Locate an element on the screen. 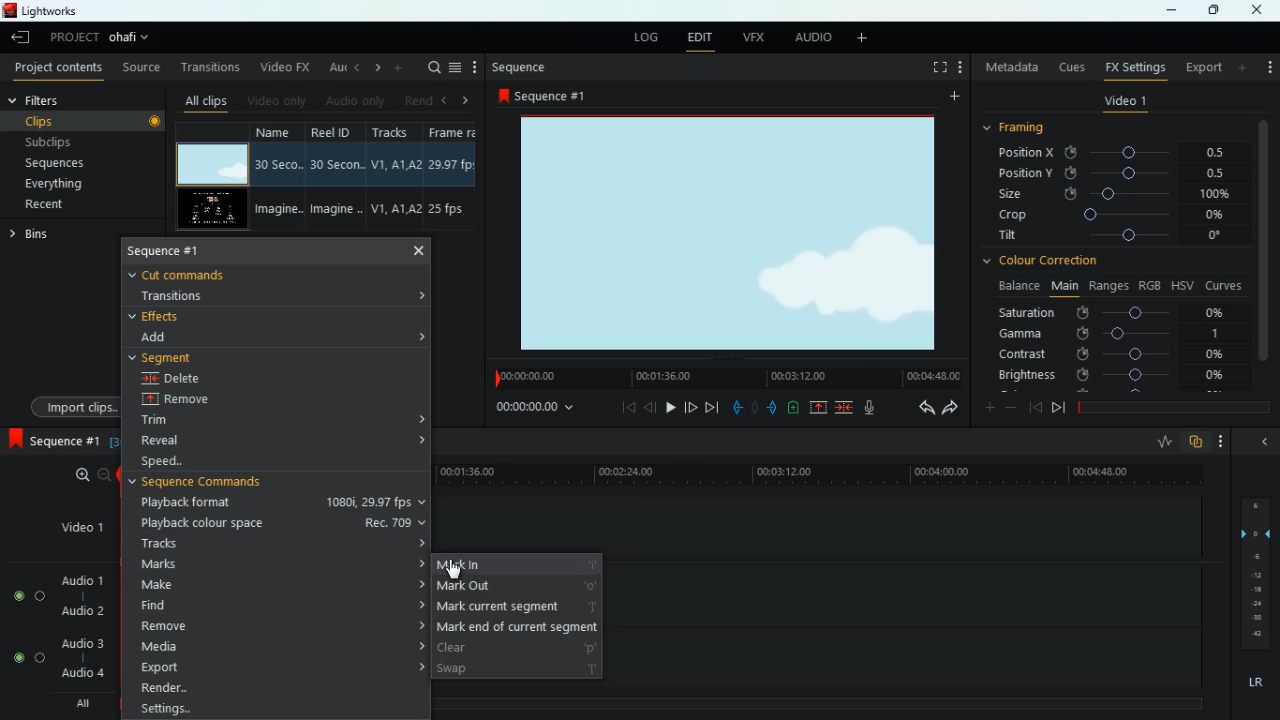 This screenshot has width=1280, height=720. tracks is located at coordinates (392, 131).